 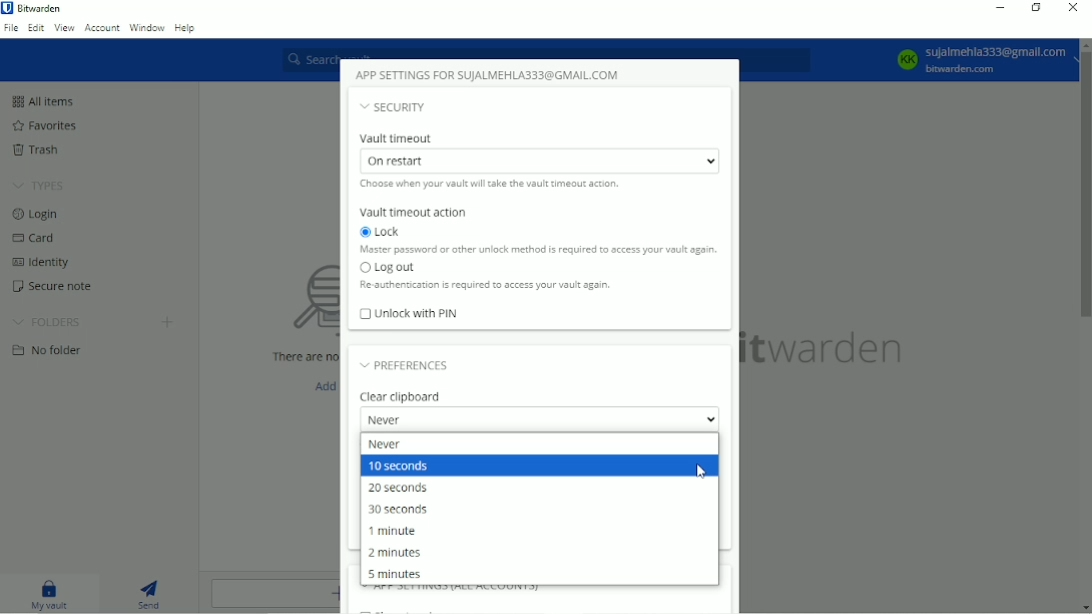 I want to click on Edit, so click(x=37, y=27).